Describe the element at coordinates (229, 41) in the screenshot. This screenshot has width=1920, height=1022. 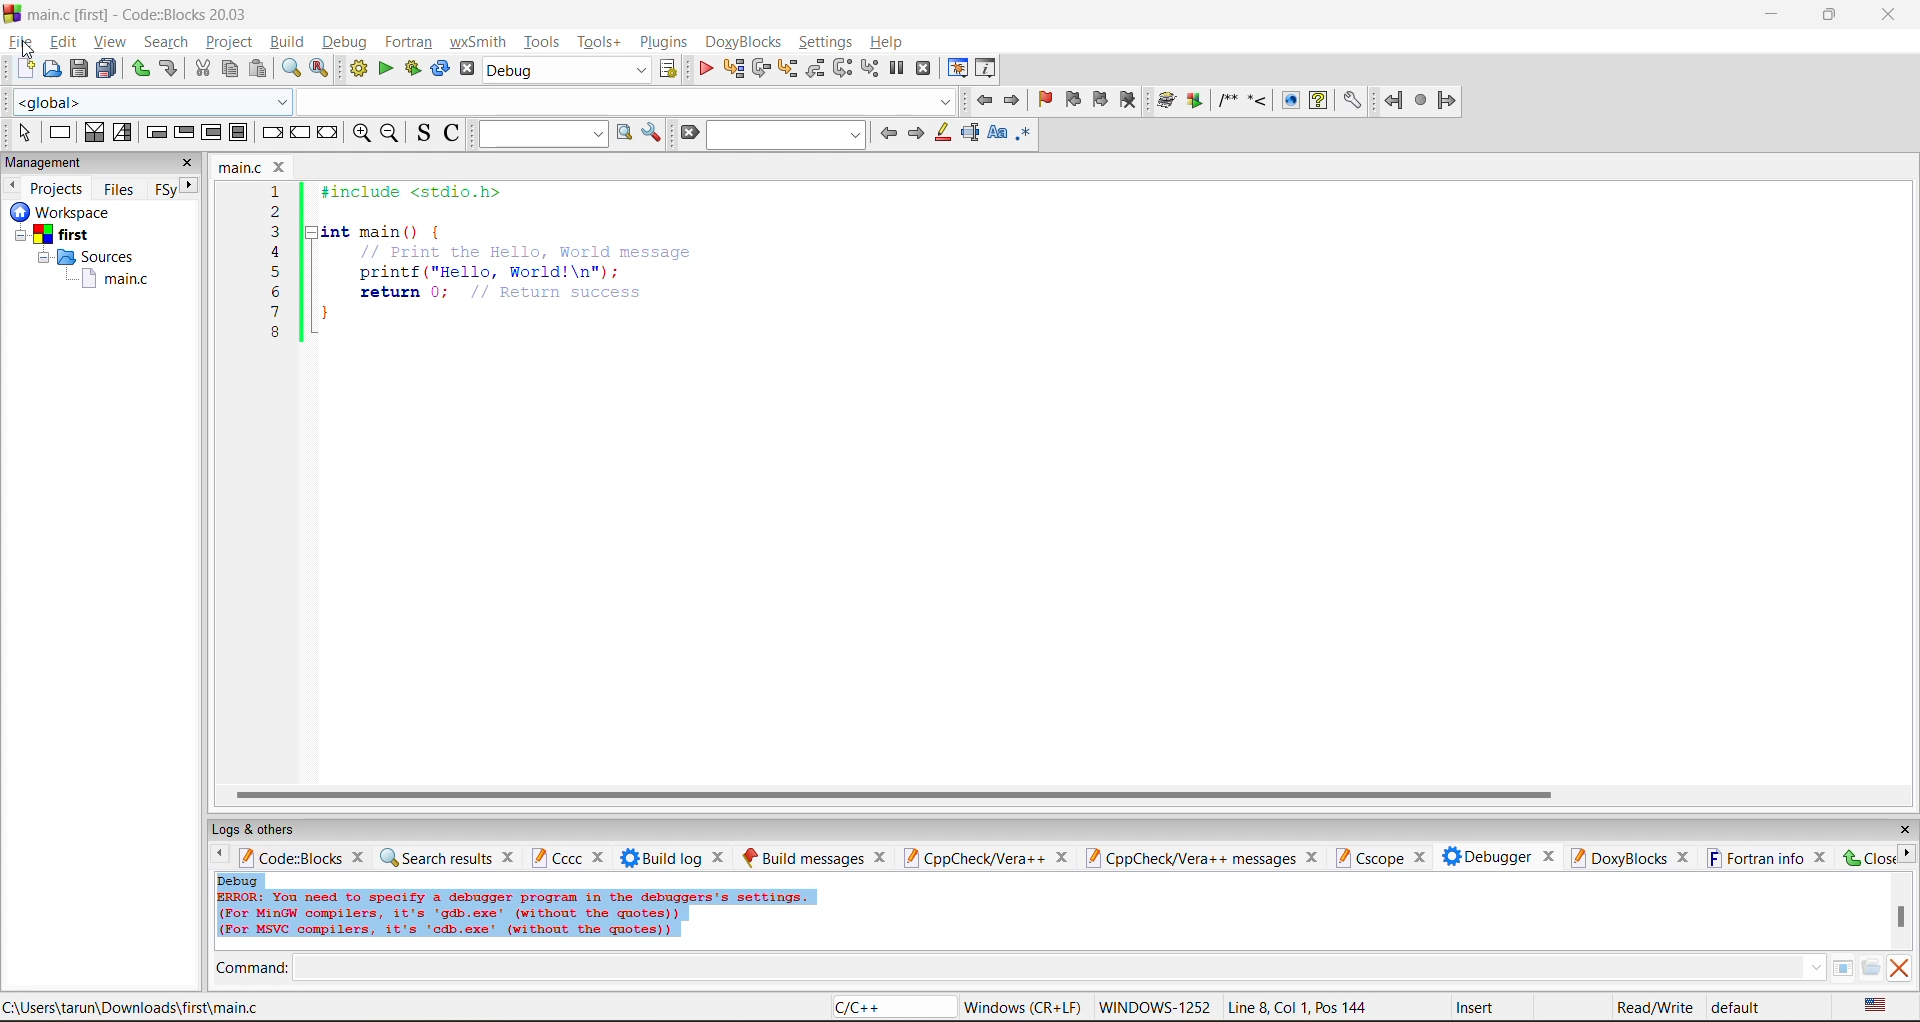
I see `project` at that location.